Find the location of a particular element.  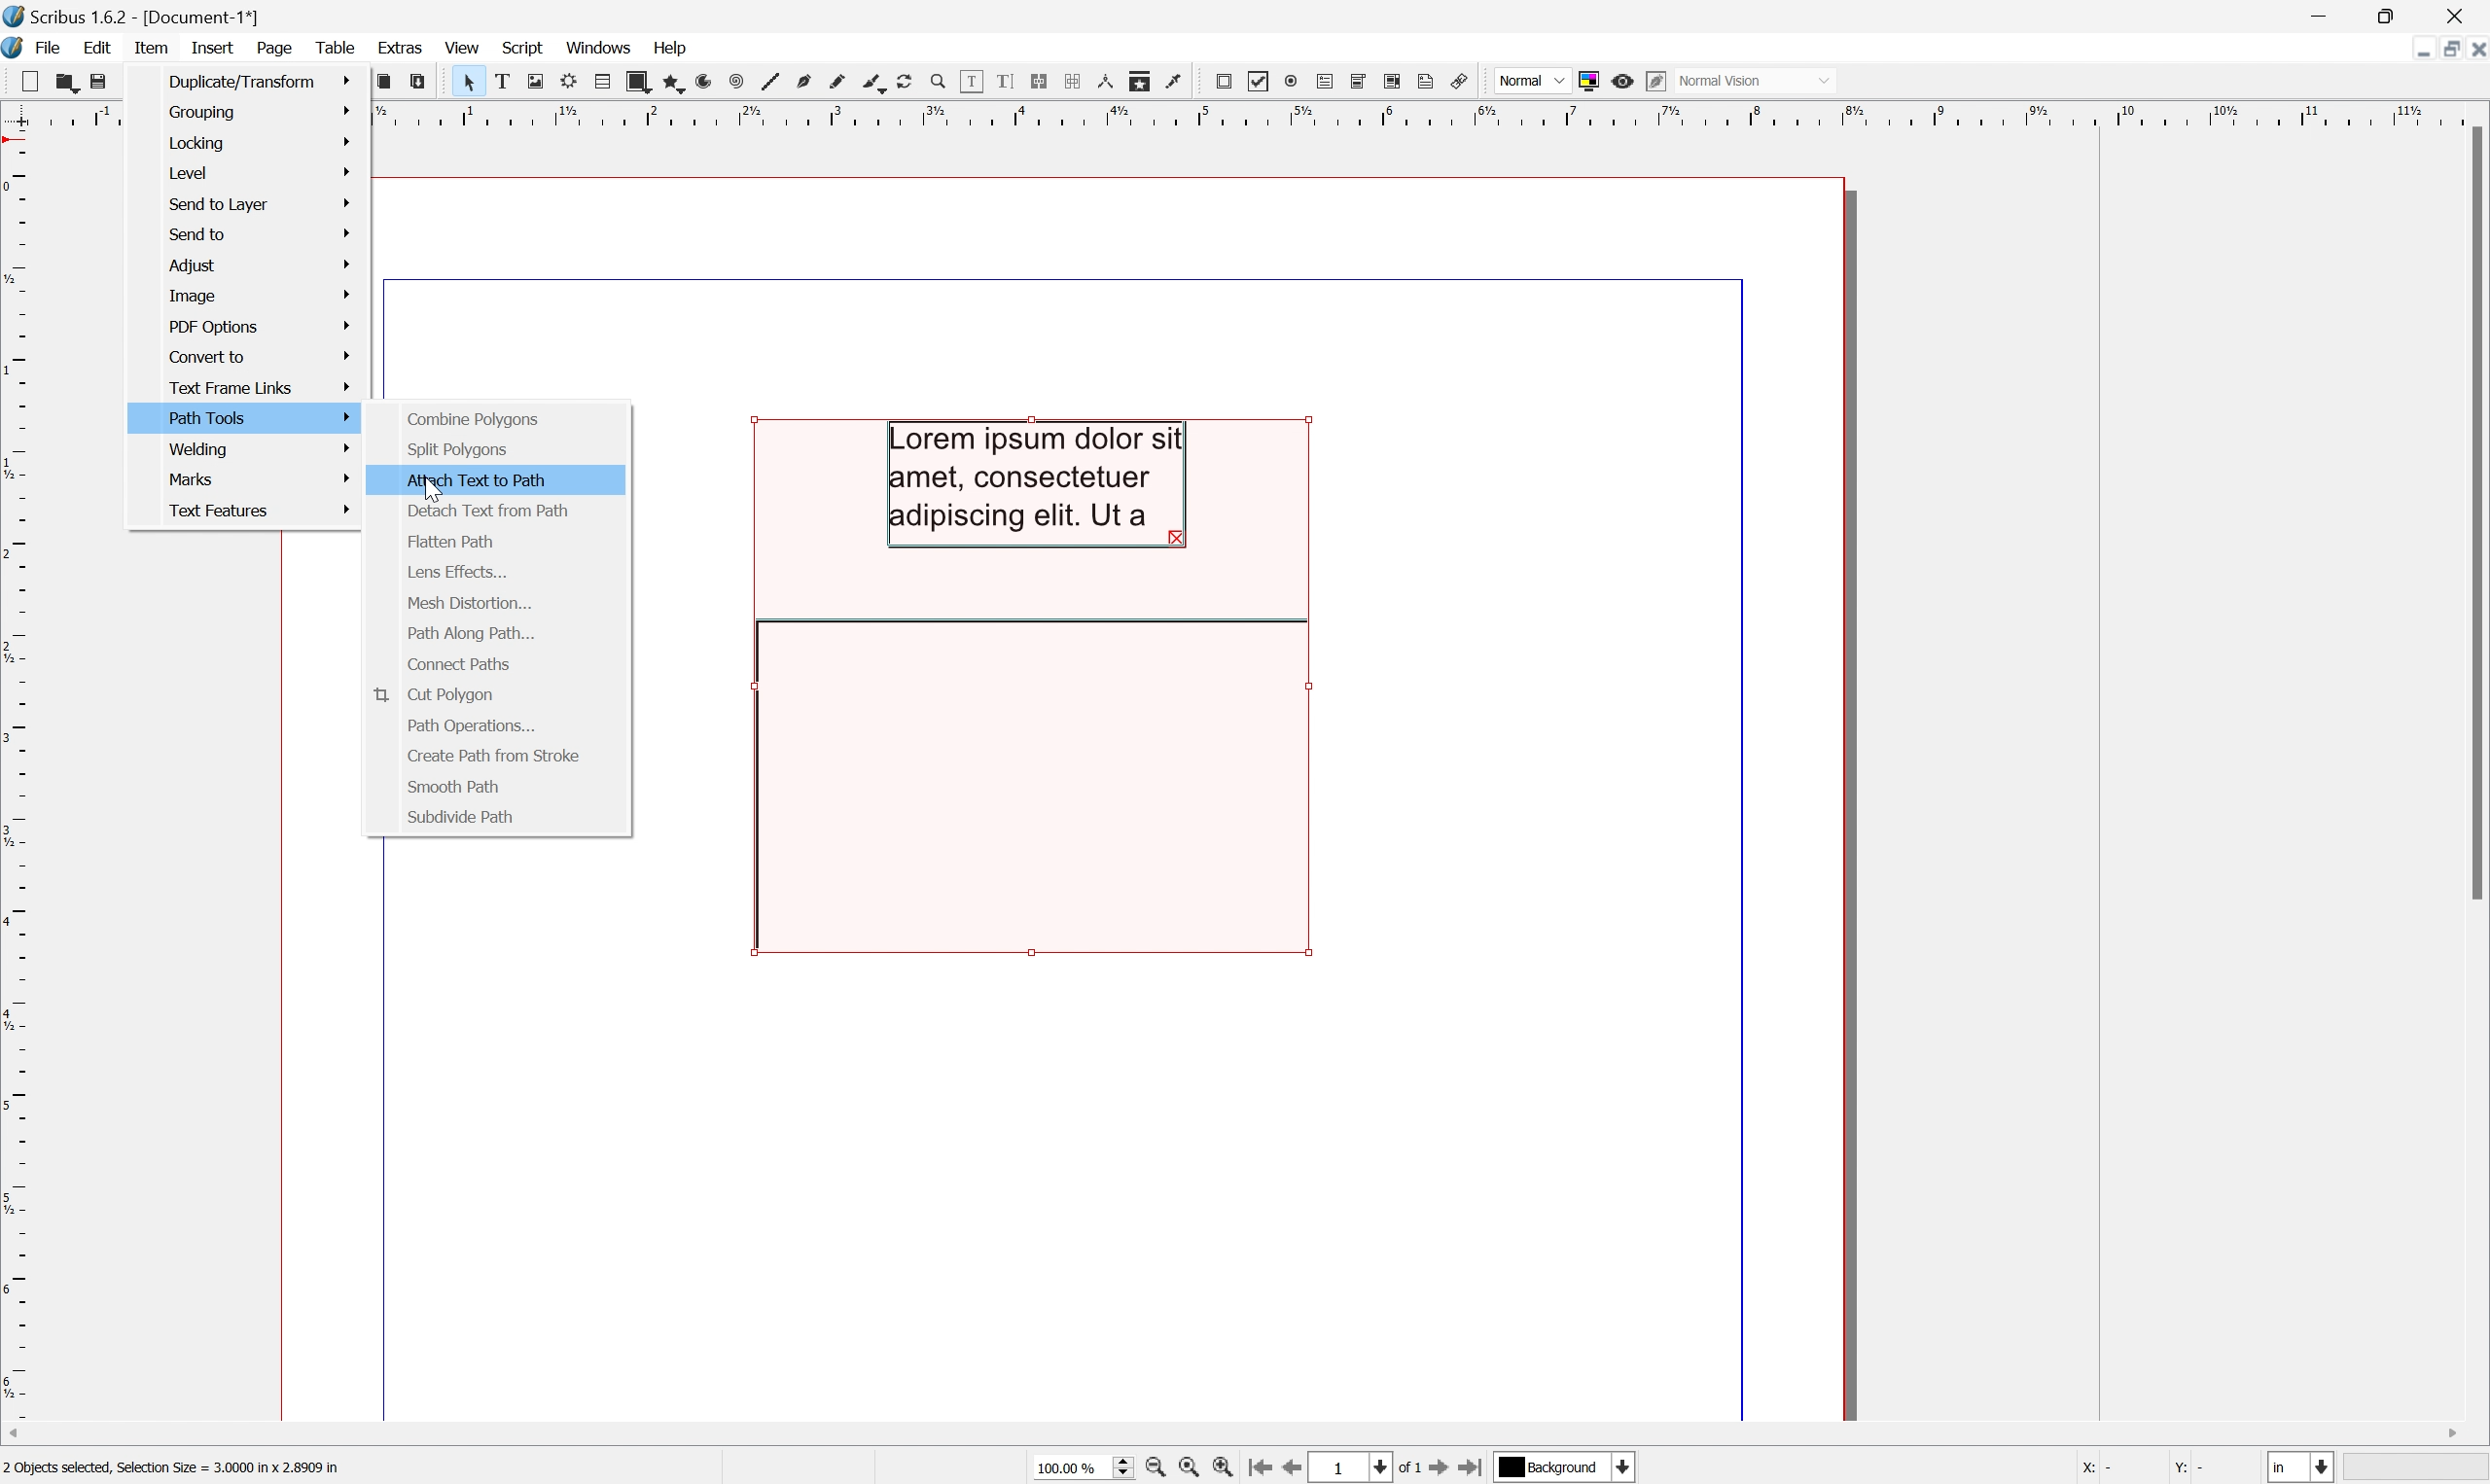

Arc is located at coordinates (705, 82).